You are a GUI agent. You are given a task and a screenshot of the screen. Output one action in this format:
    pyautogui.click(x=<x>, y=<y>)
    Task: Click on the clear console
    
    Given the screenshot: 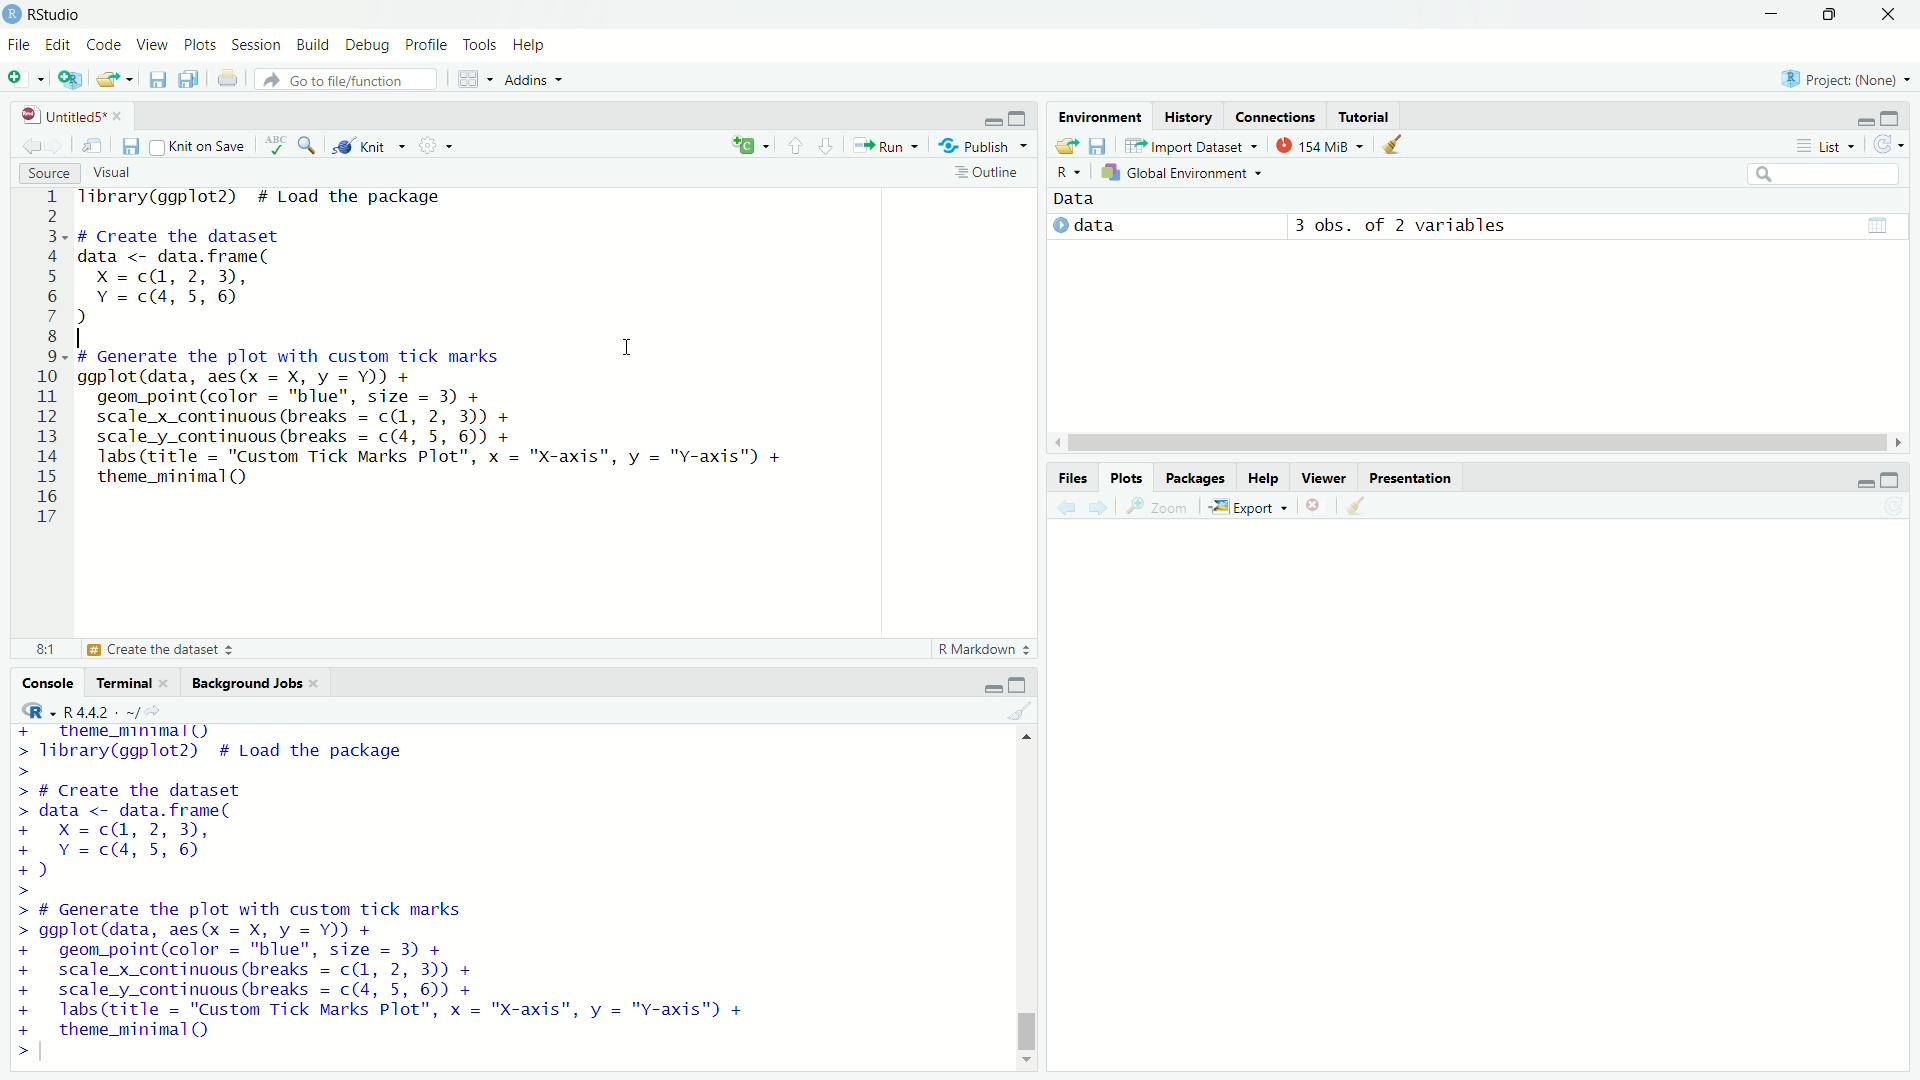 What is the action you would take?
    pyautogui.click(x=1019, y=711)
    